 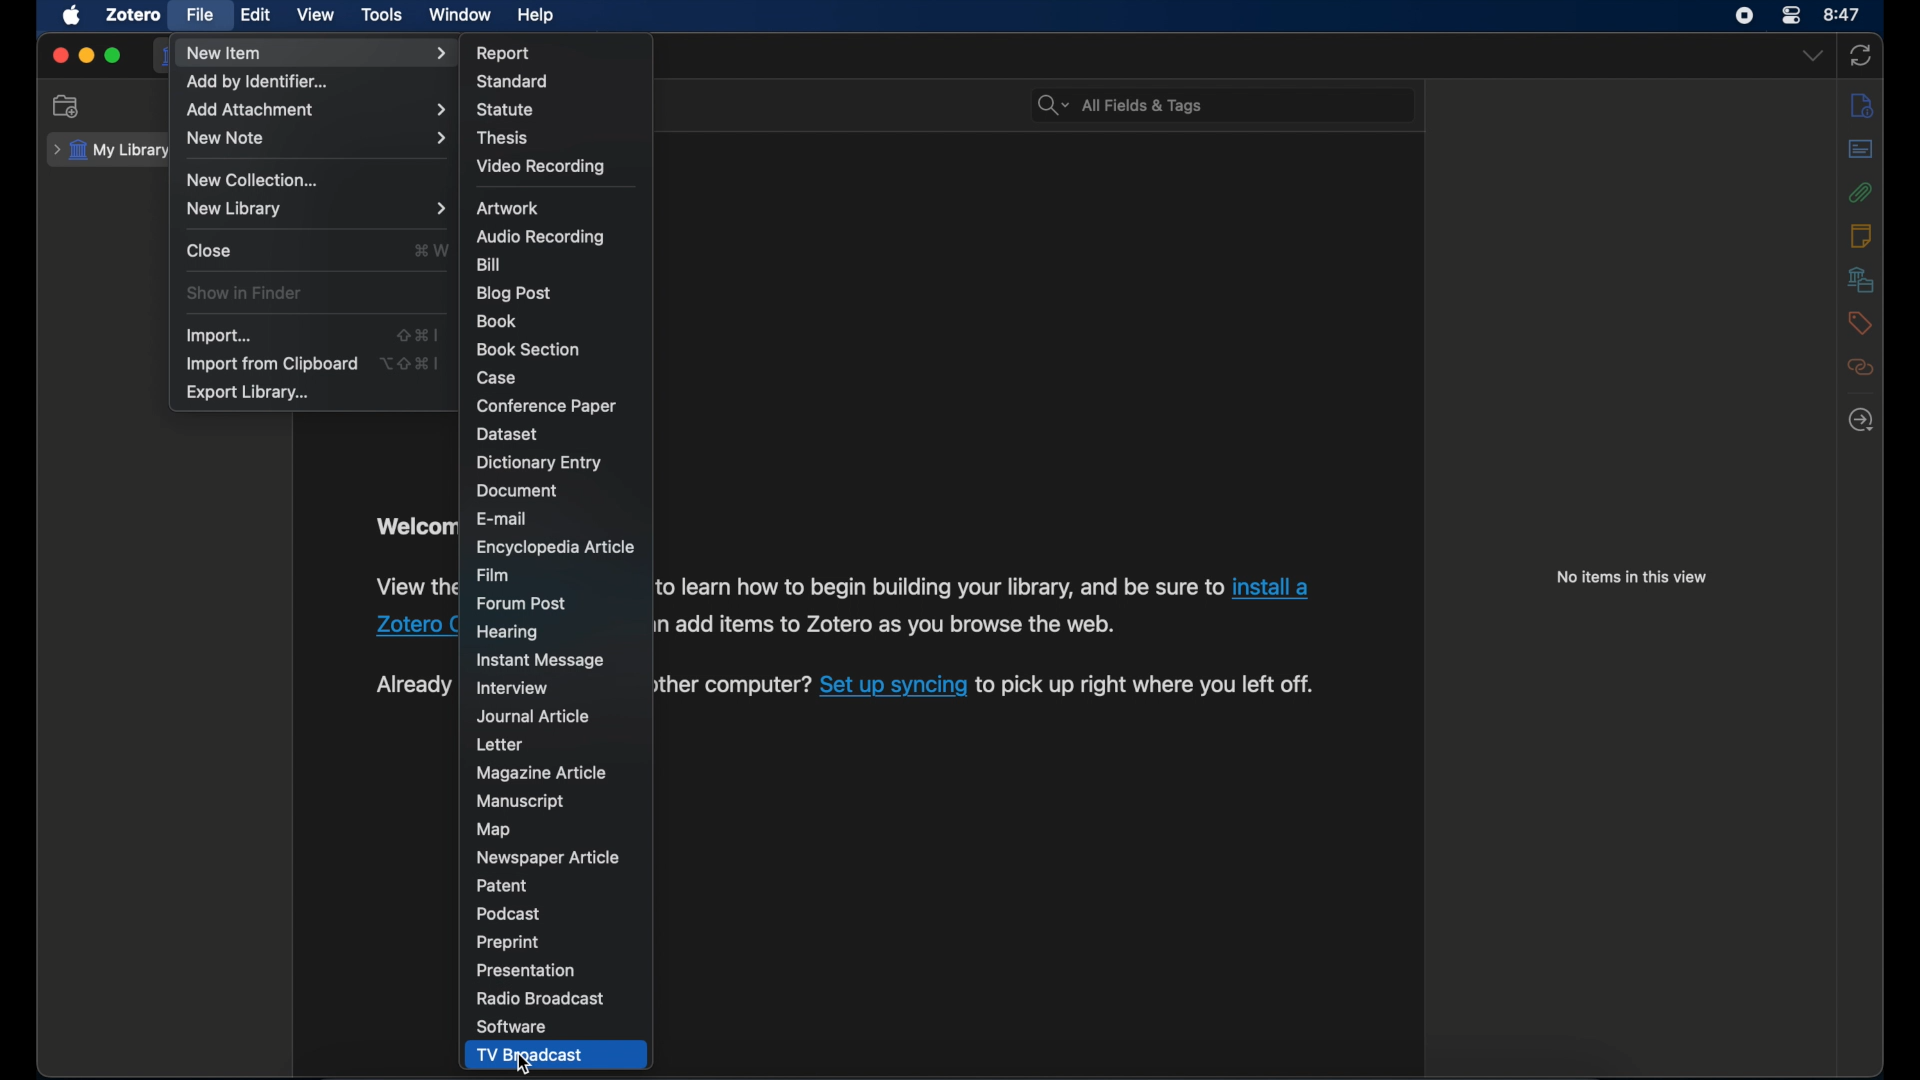 I want to click on new library, so click(x=314, y=210).